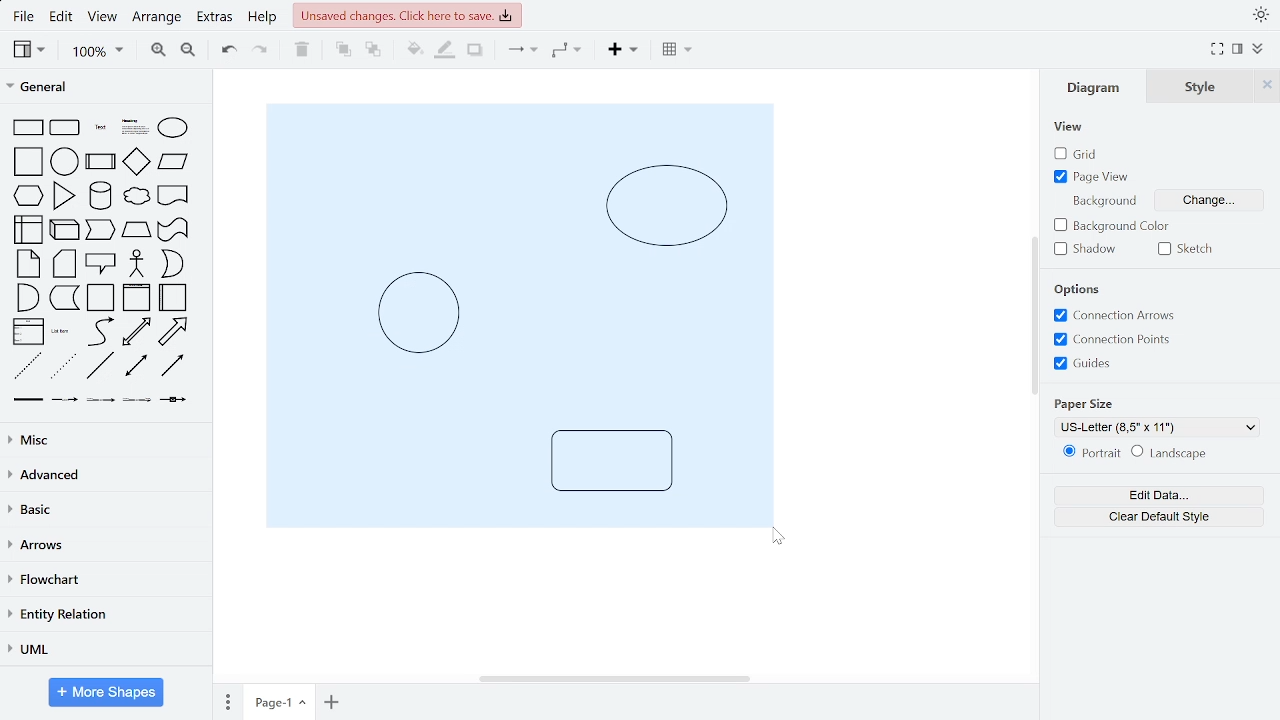 The height and width of the screenshot is (720, 1280). What do you see at coordinates (409, 50) in the screenshot?
I see `fill color` at bounding box center [409, 50].